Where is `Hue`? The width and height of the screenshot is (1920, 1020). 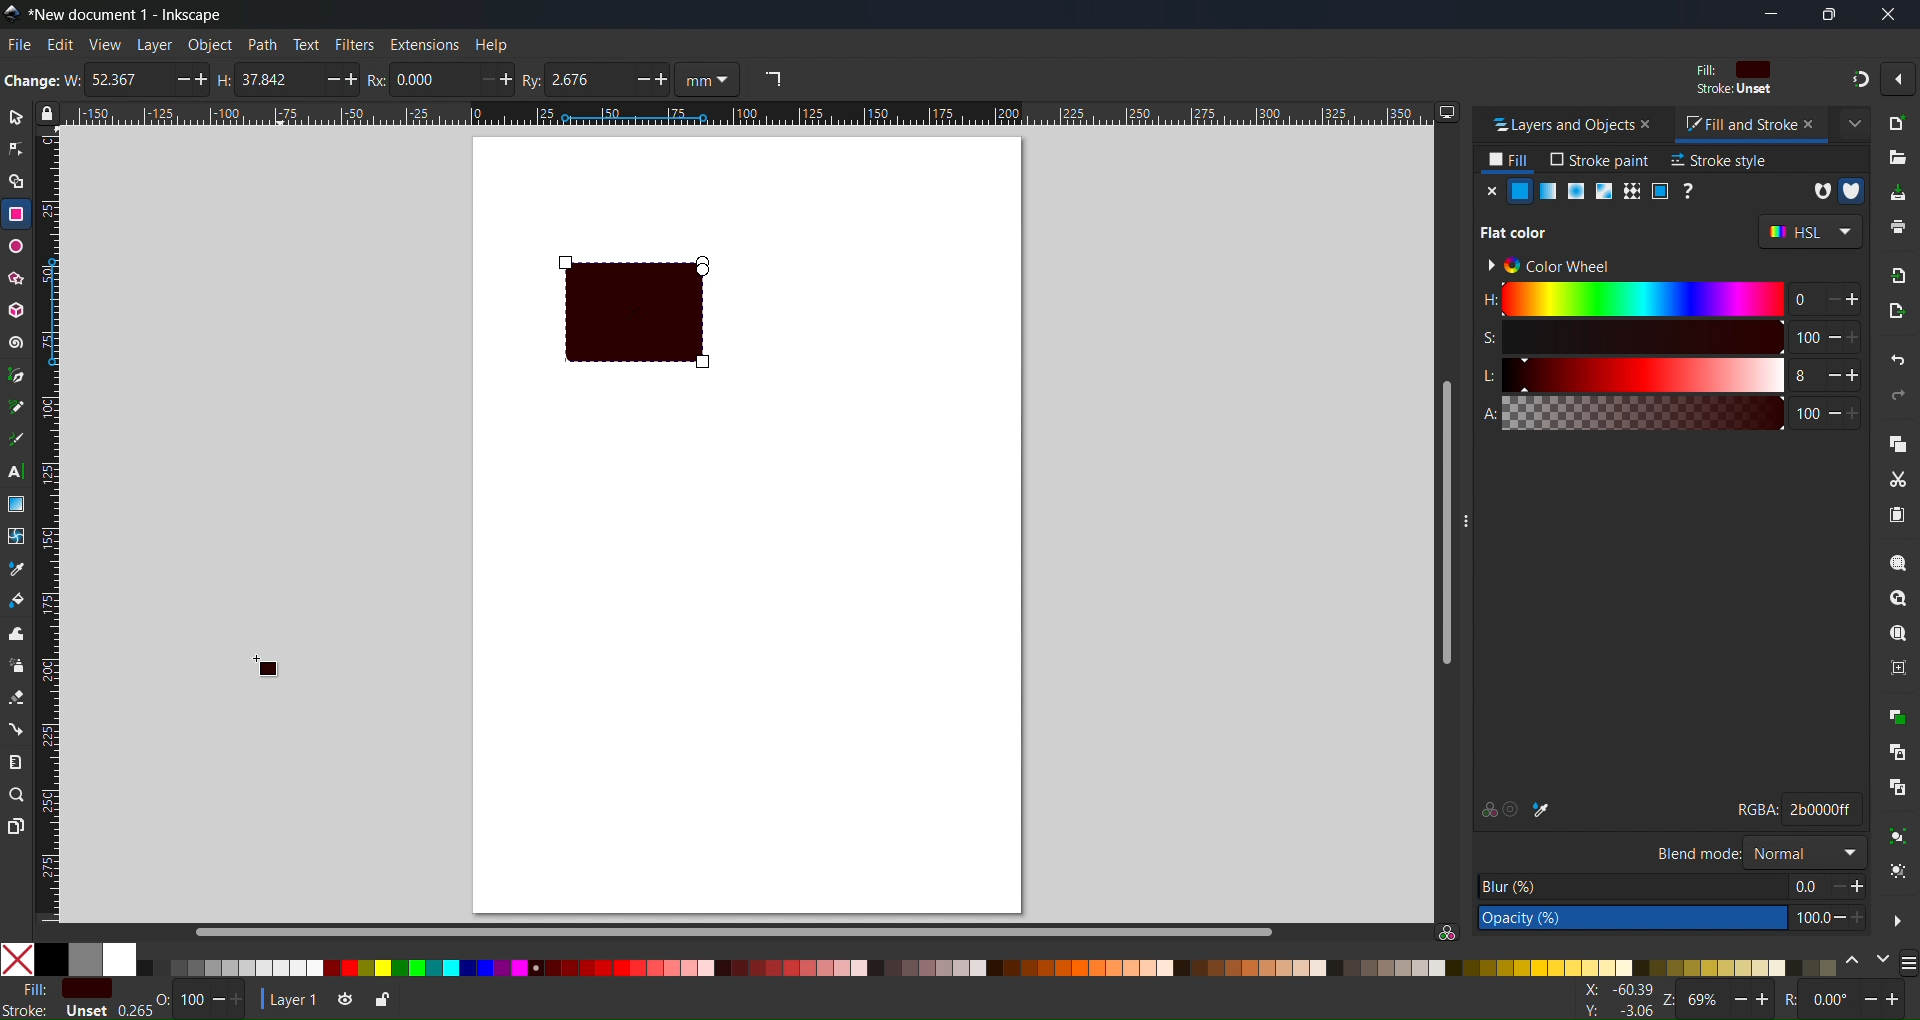
Hue is located at coordinates (1629, 299).